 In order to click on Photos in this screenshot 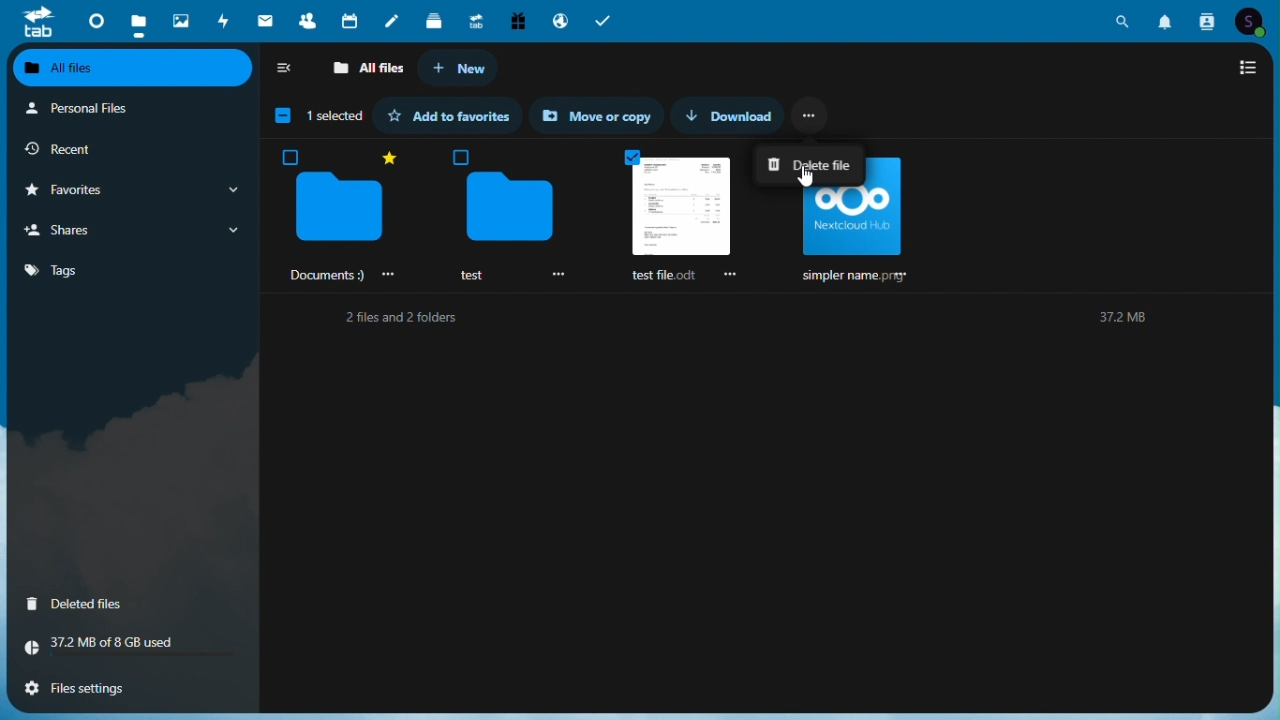, I will do `click(183, 20)`.